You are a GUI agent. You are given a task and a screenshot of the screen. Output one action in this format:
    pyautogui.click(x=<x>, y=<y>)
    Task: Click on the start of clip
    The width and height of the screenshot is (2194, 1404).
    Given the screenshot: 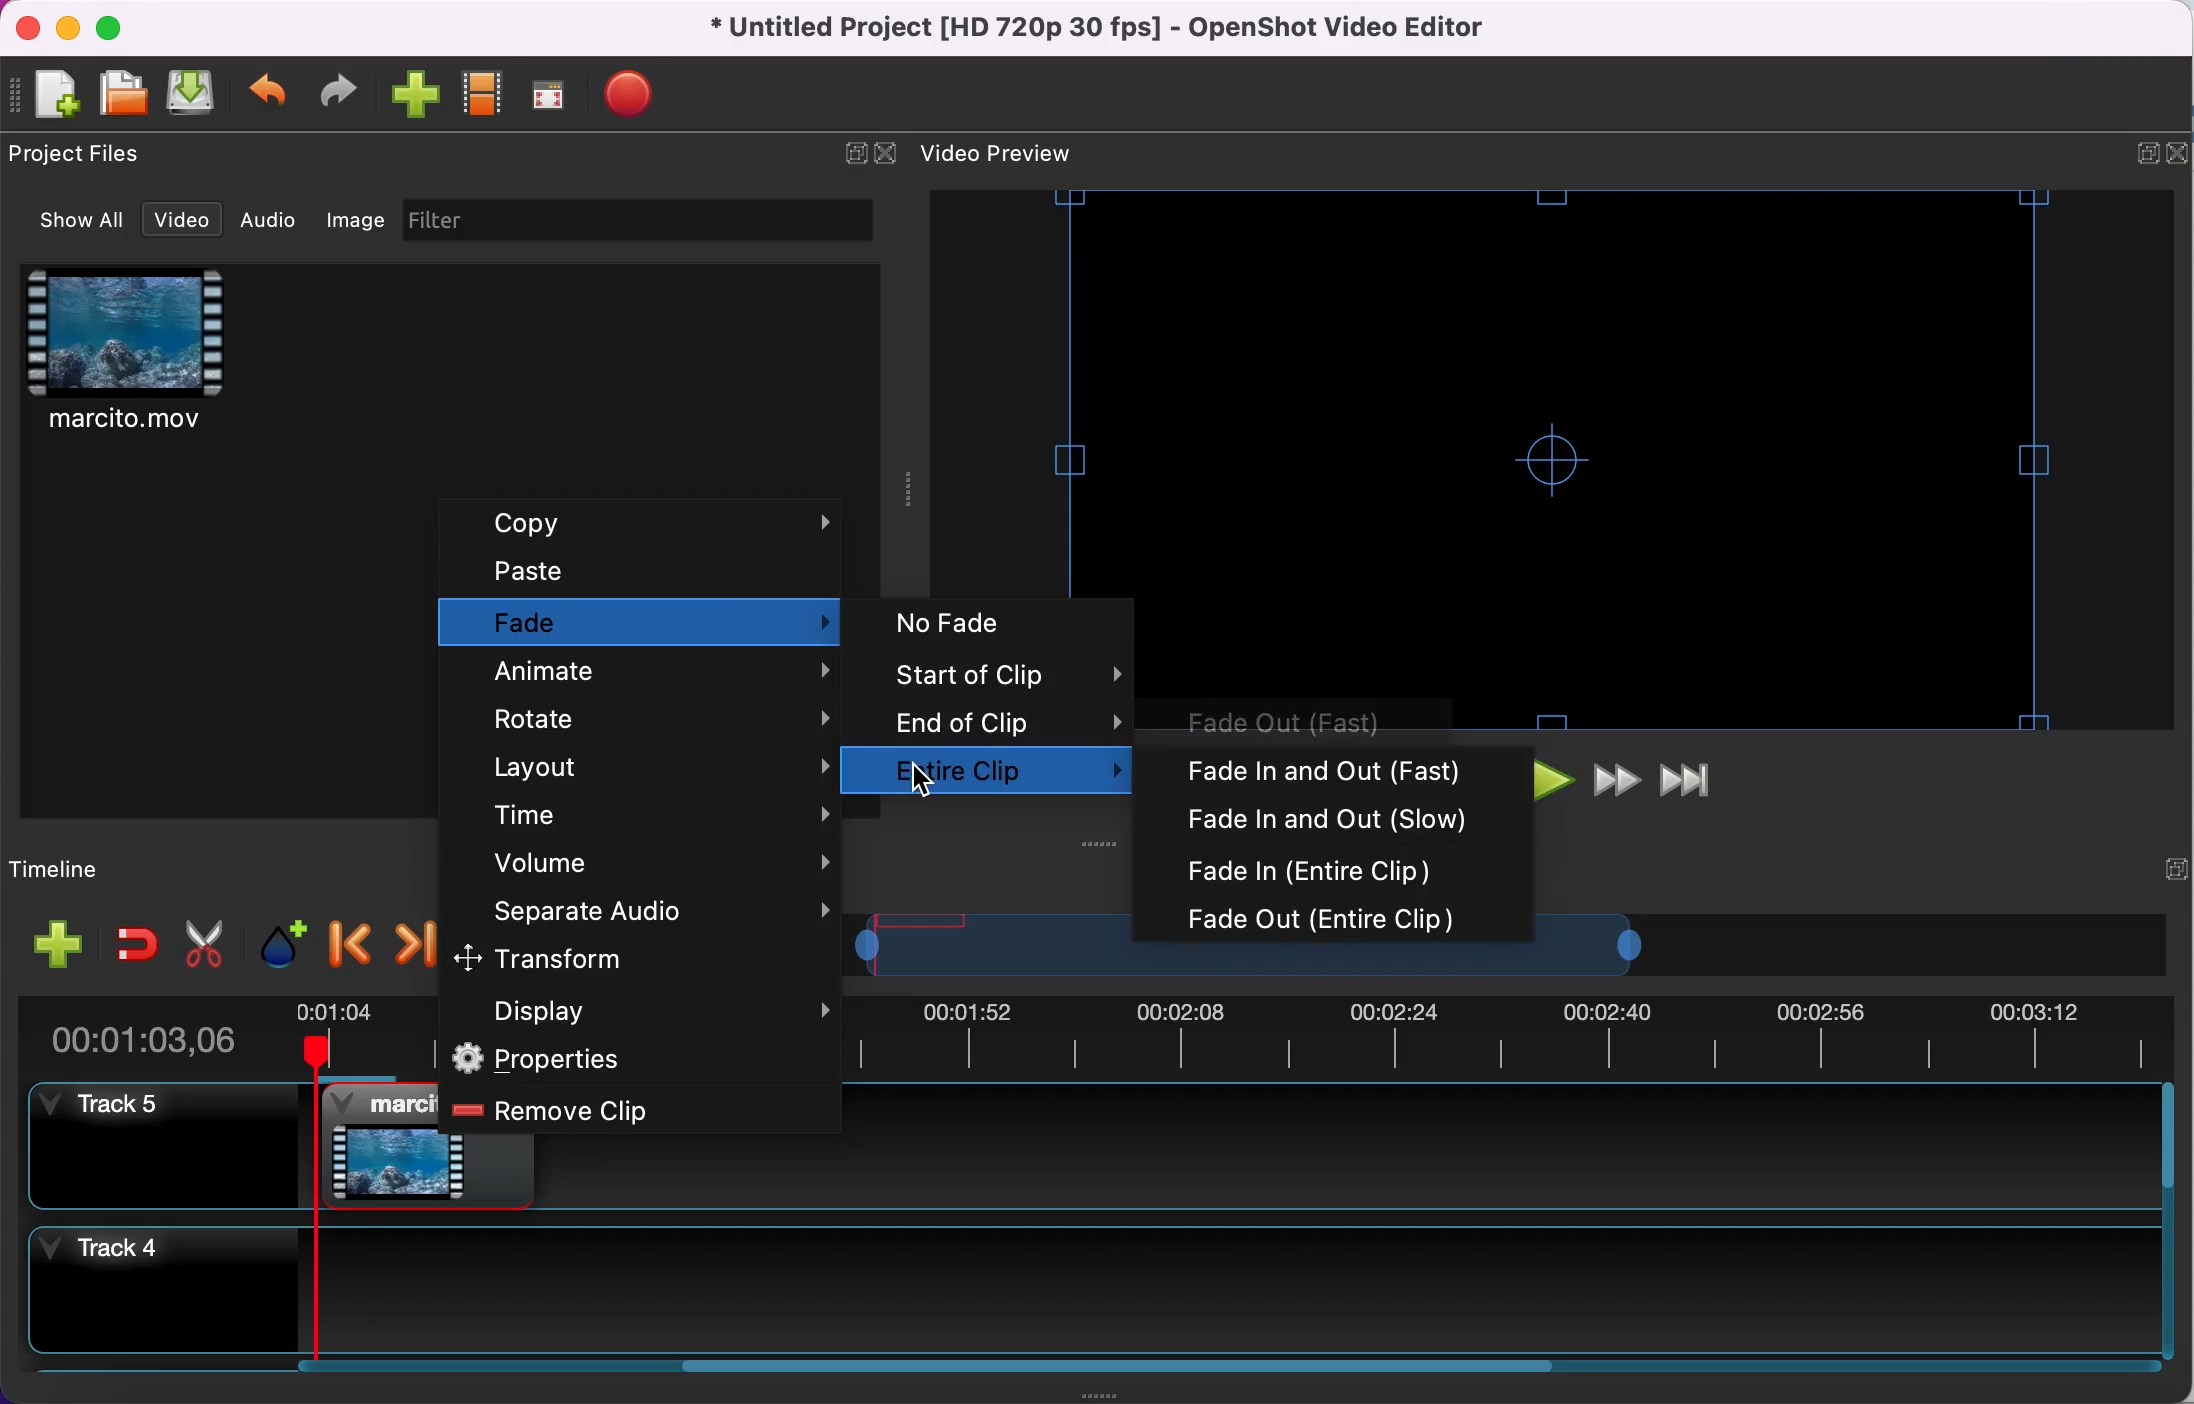 What is the action you would take?
    pyautogui.click(x=1006, y=672)
    